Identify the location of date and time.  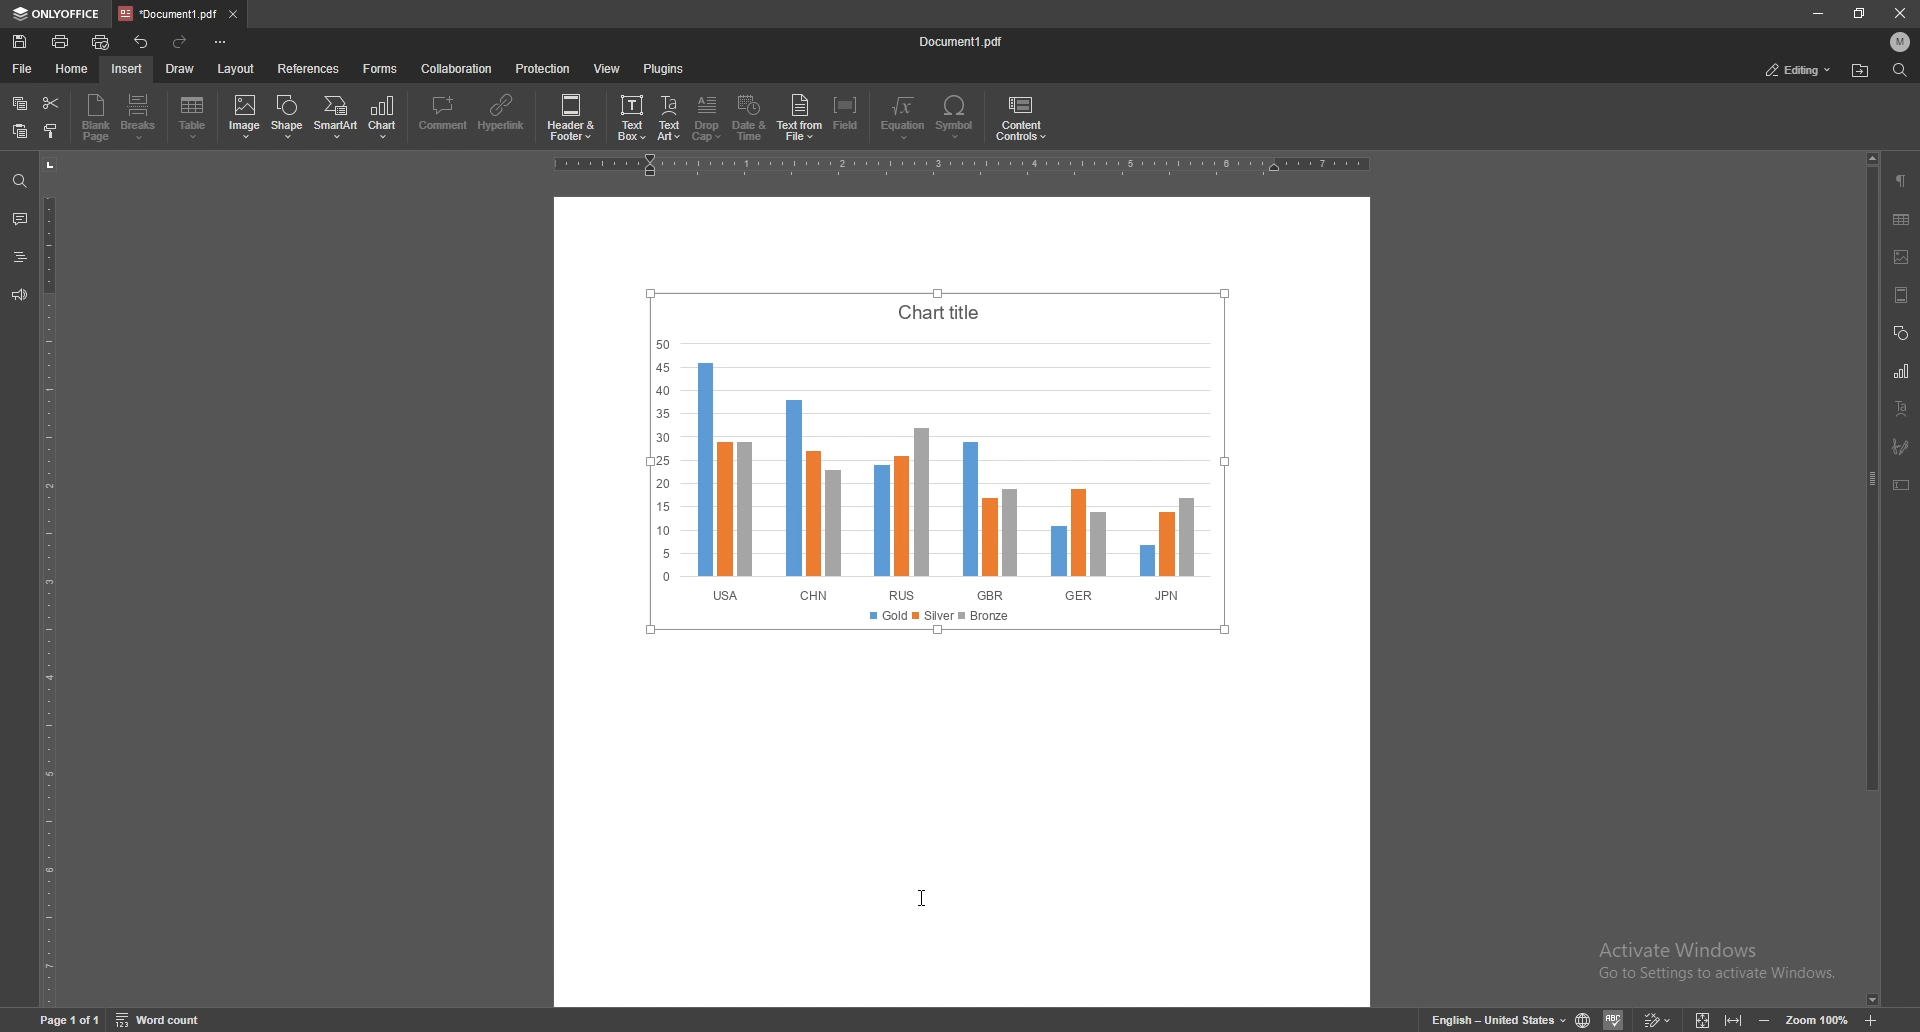
(574, 117).